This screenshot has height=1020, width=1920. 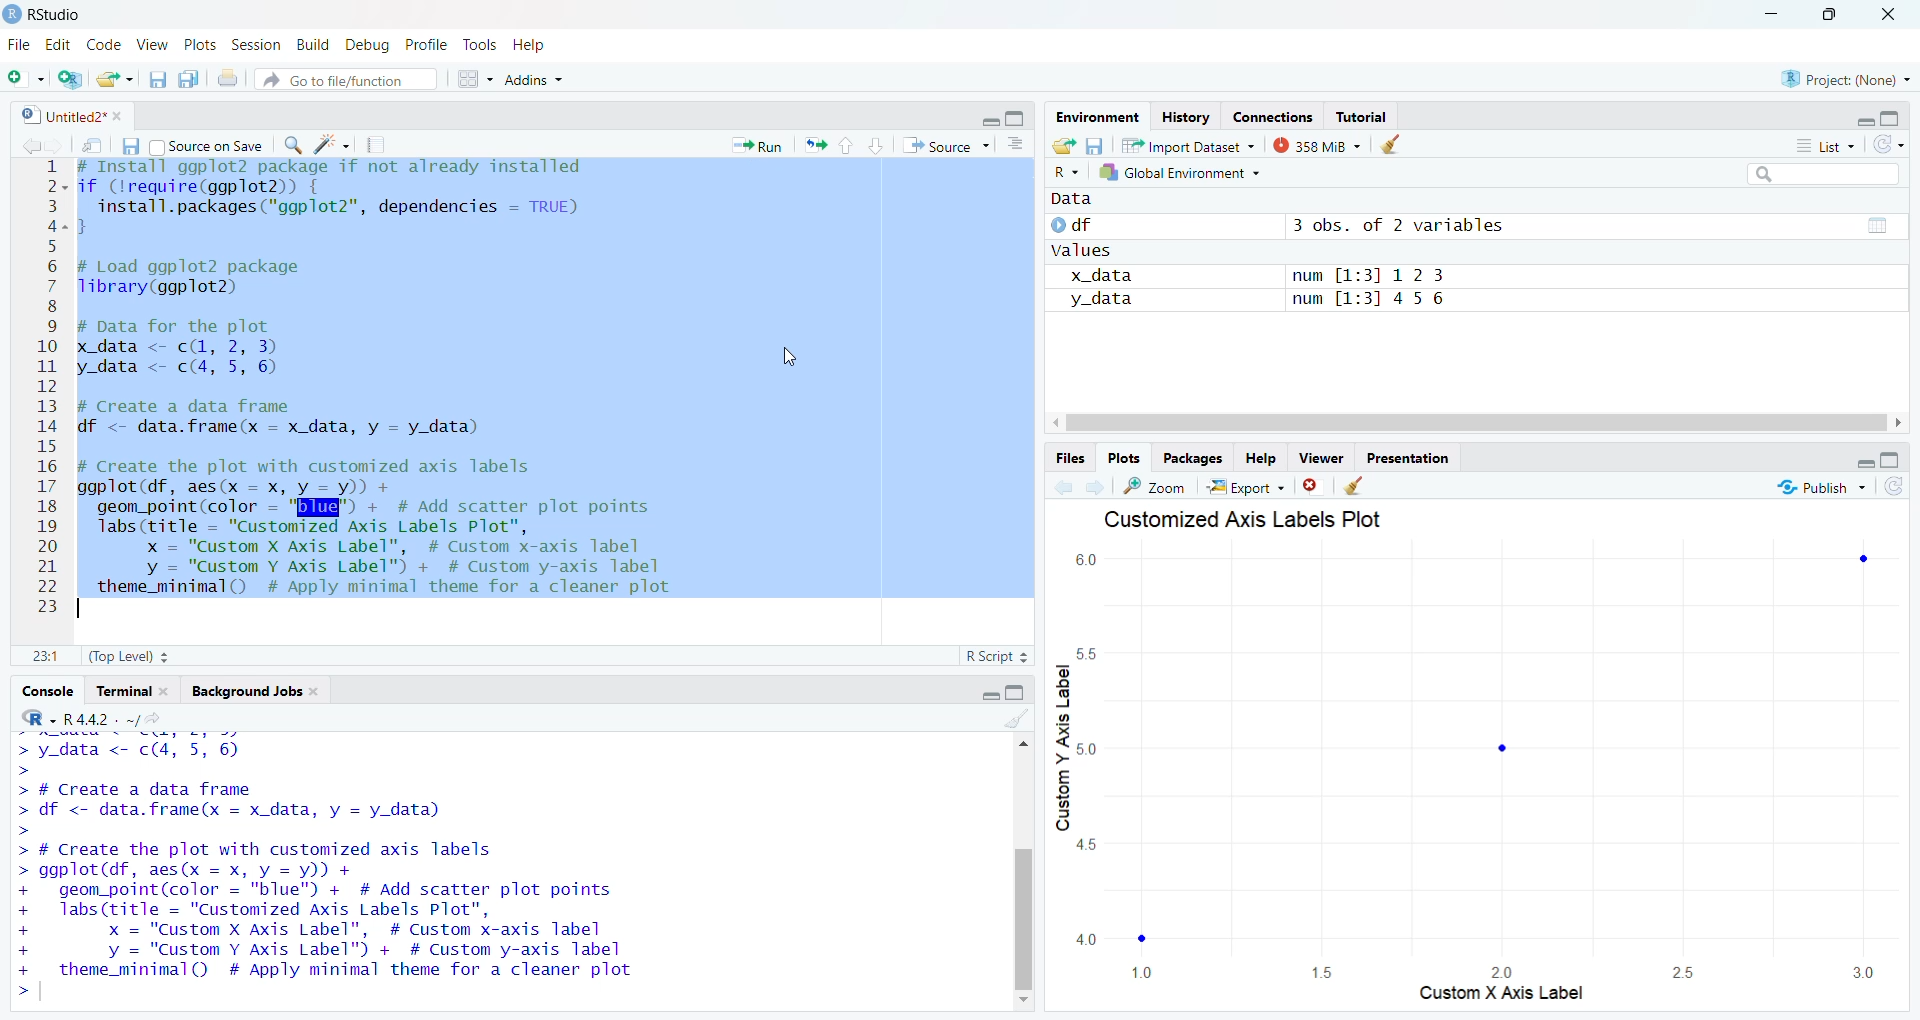 I want to click on History, so click(x=1186, y=117).